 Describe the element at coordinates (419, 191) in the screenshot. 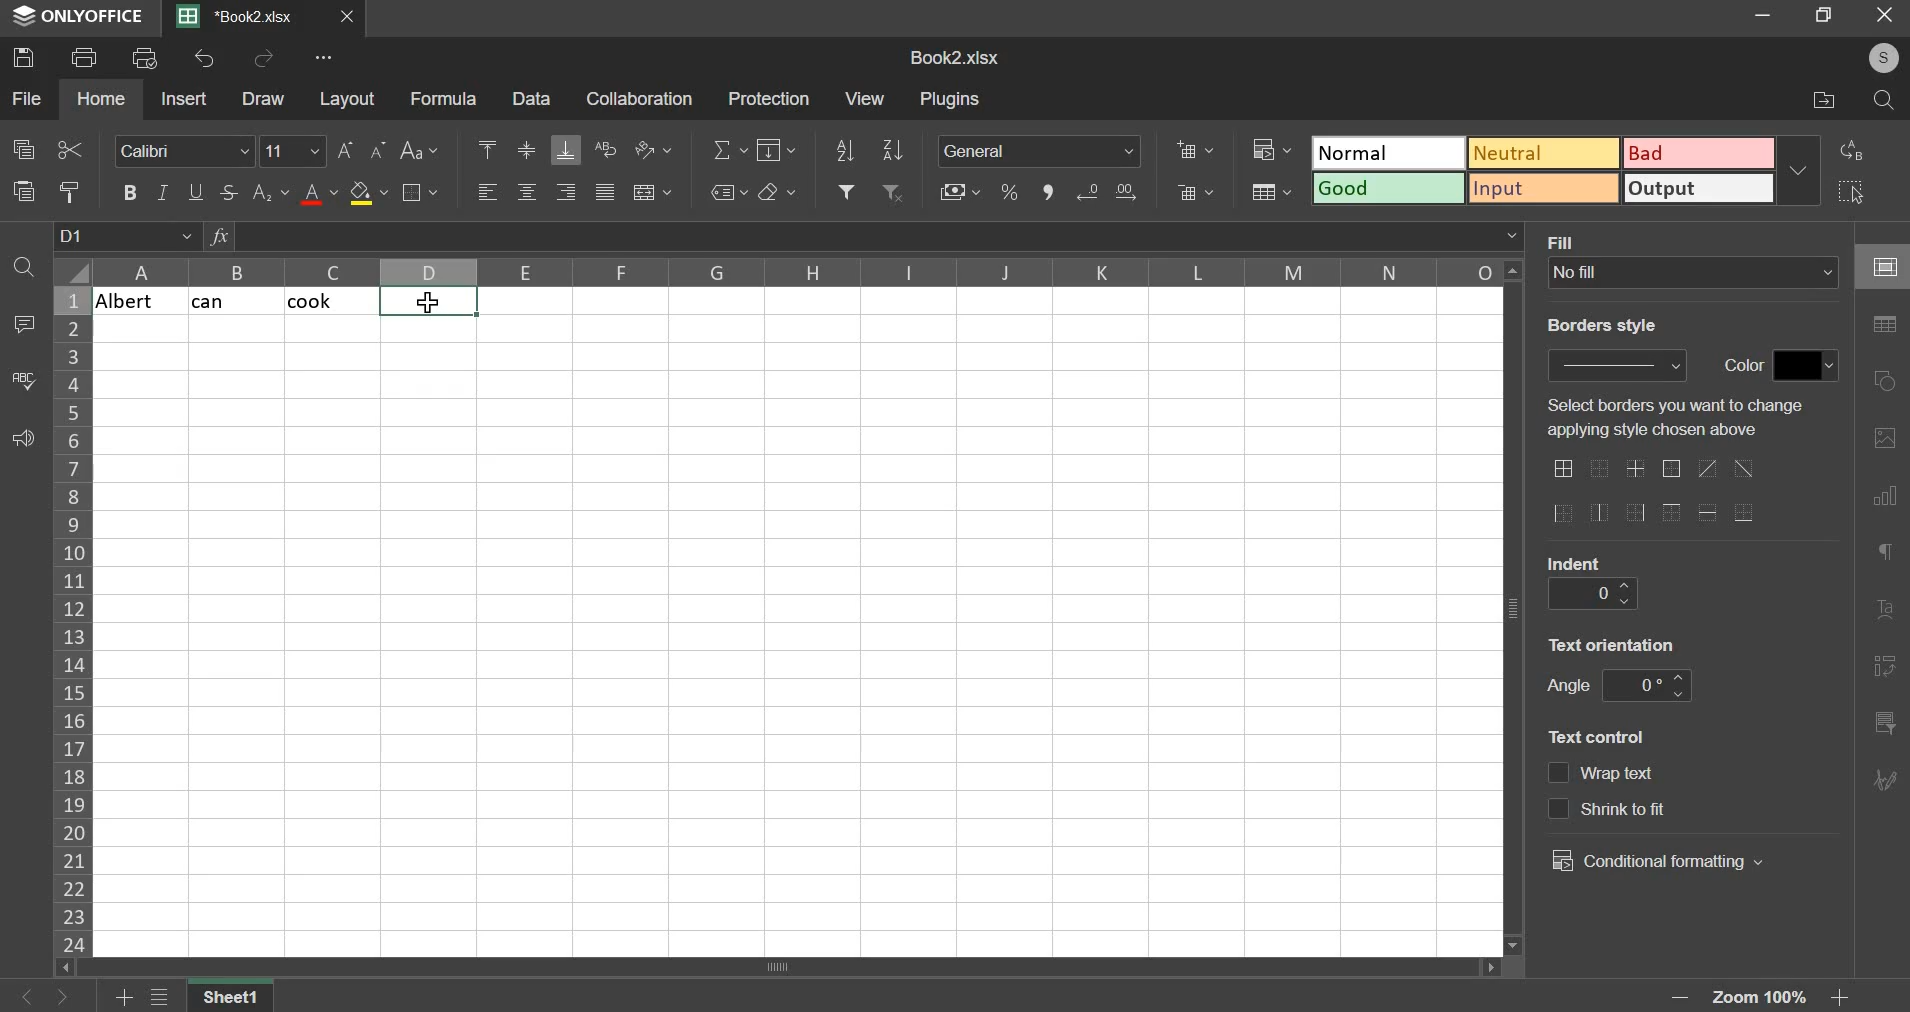

I see `border` at that location.